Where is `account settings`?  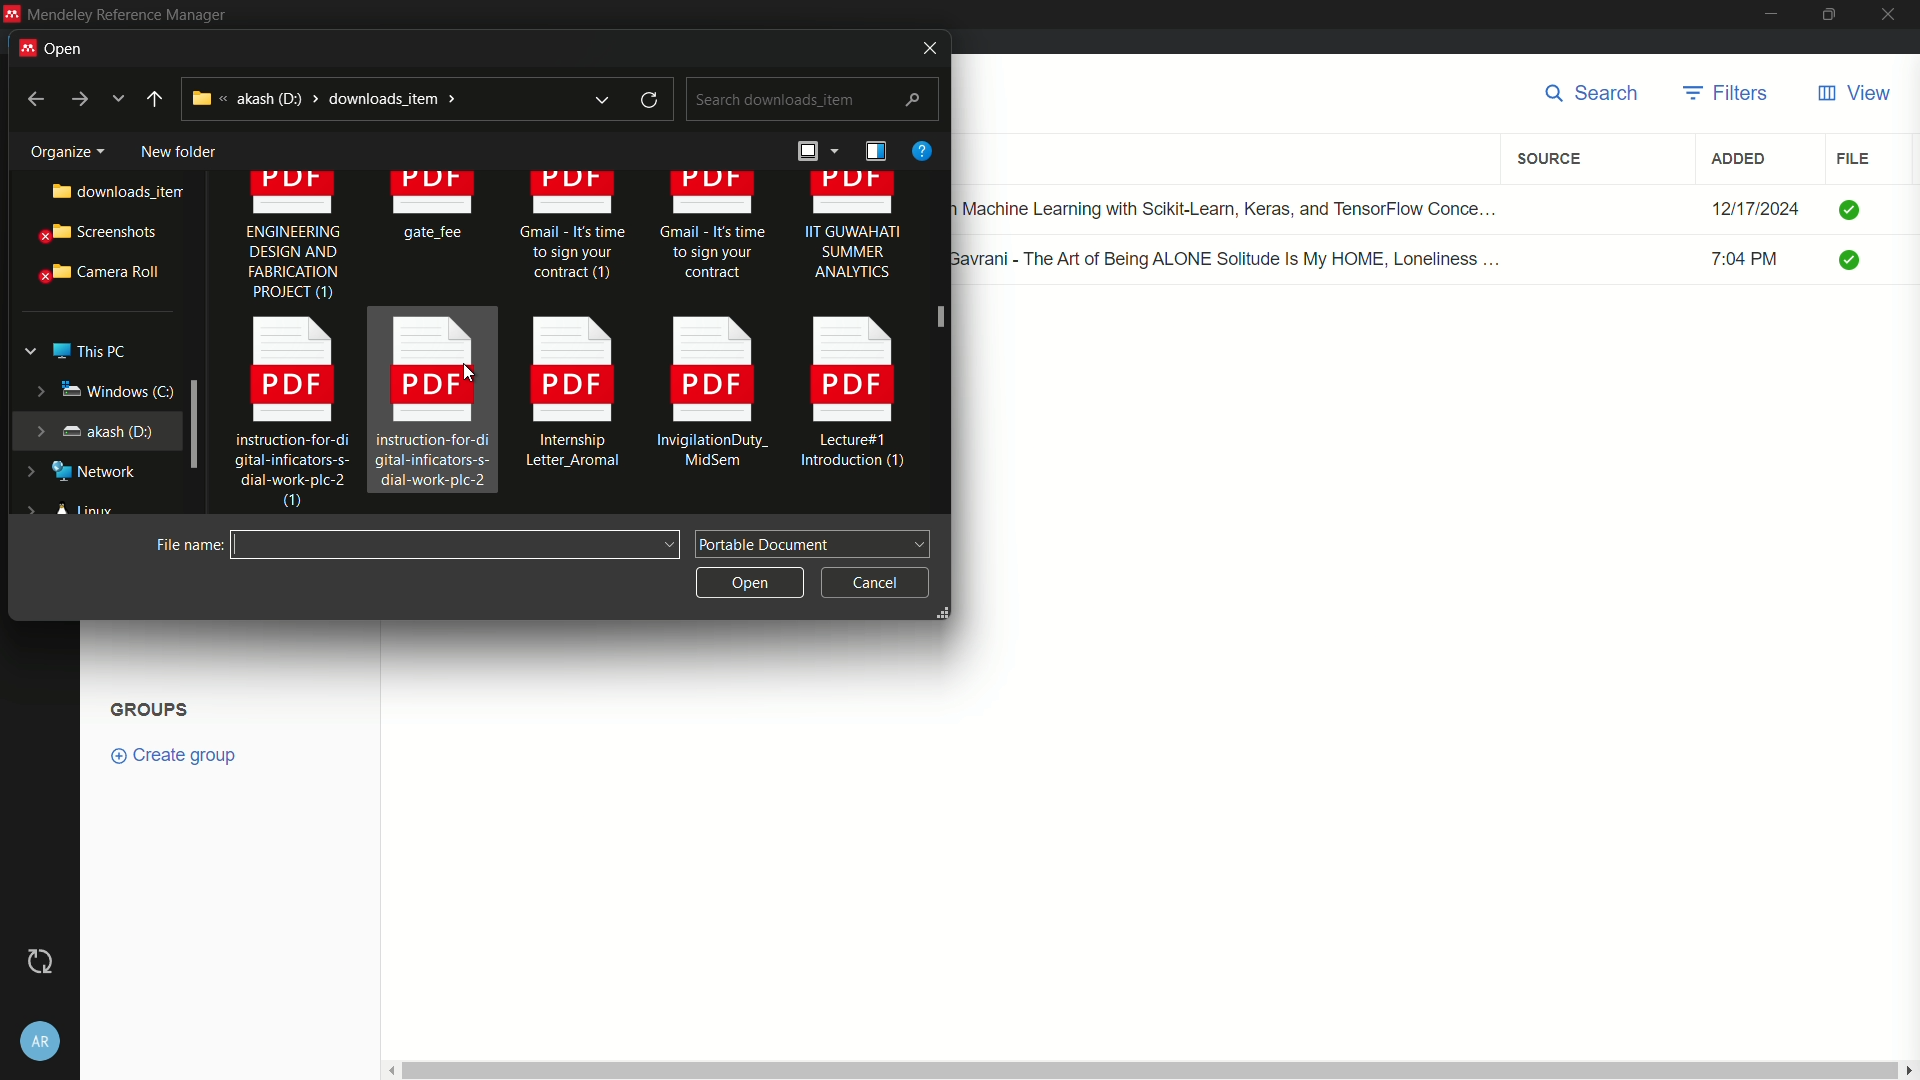 account settings is located at coordinates (41, 1037).